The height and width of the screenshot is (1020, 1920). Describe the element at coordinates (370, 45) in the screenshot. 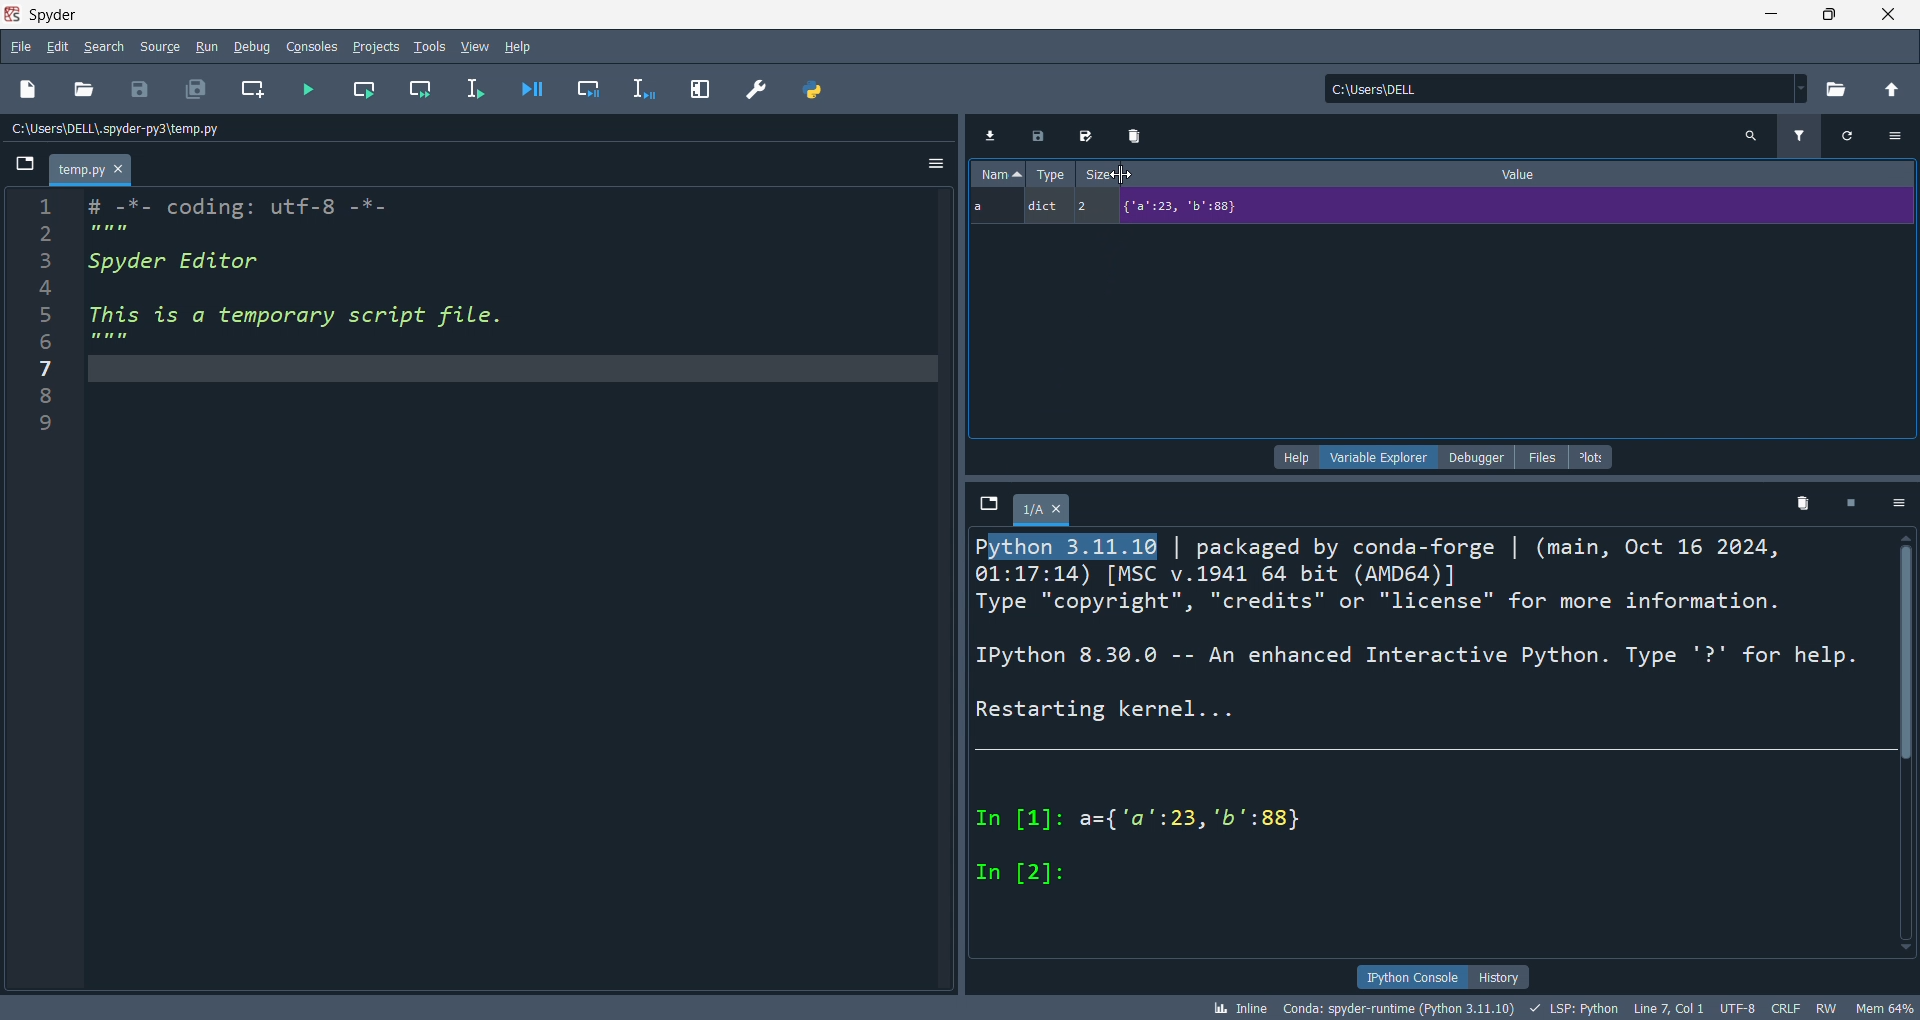

I see `projects` at that location.